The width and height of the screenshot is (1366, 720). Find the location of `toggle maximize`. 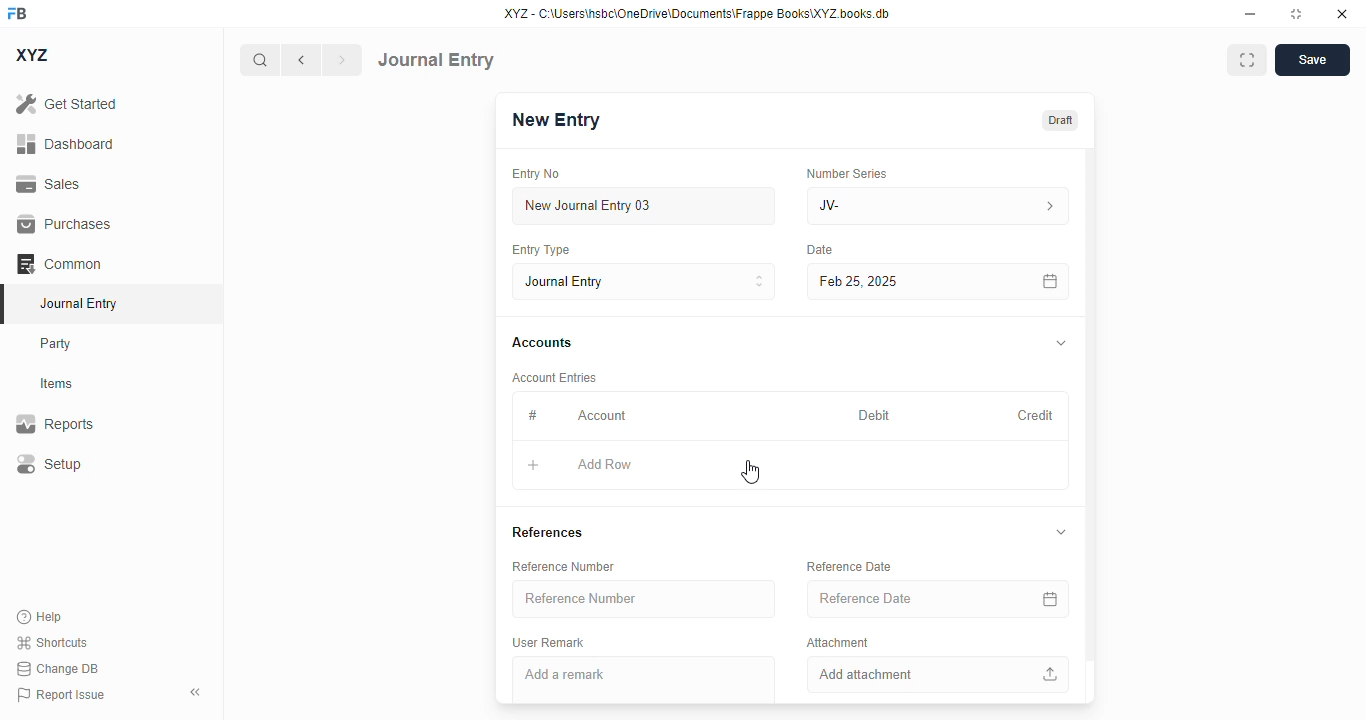

toggle maximize is located at coordinates (1295, 14).